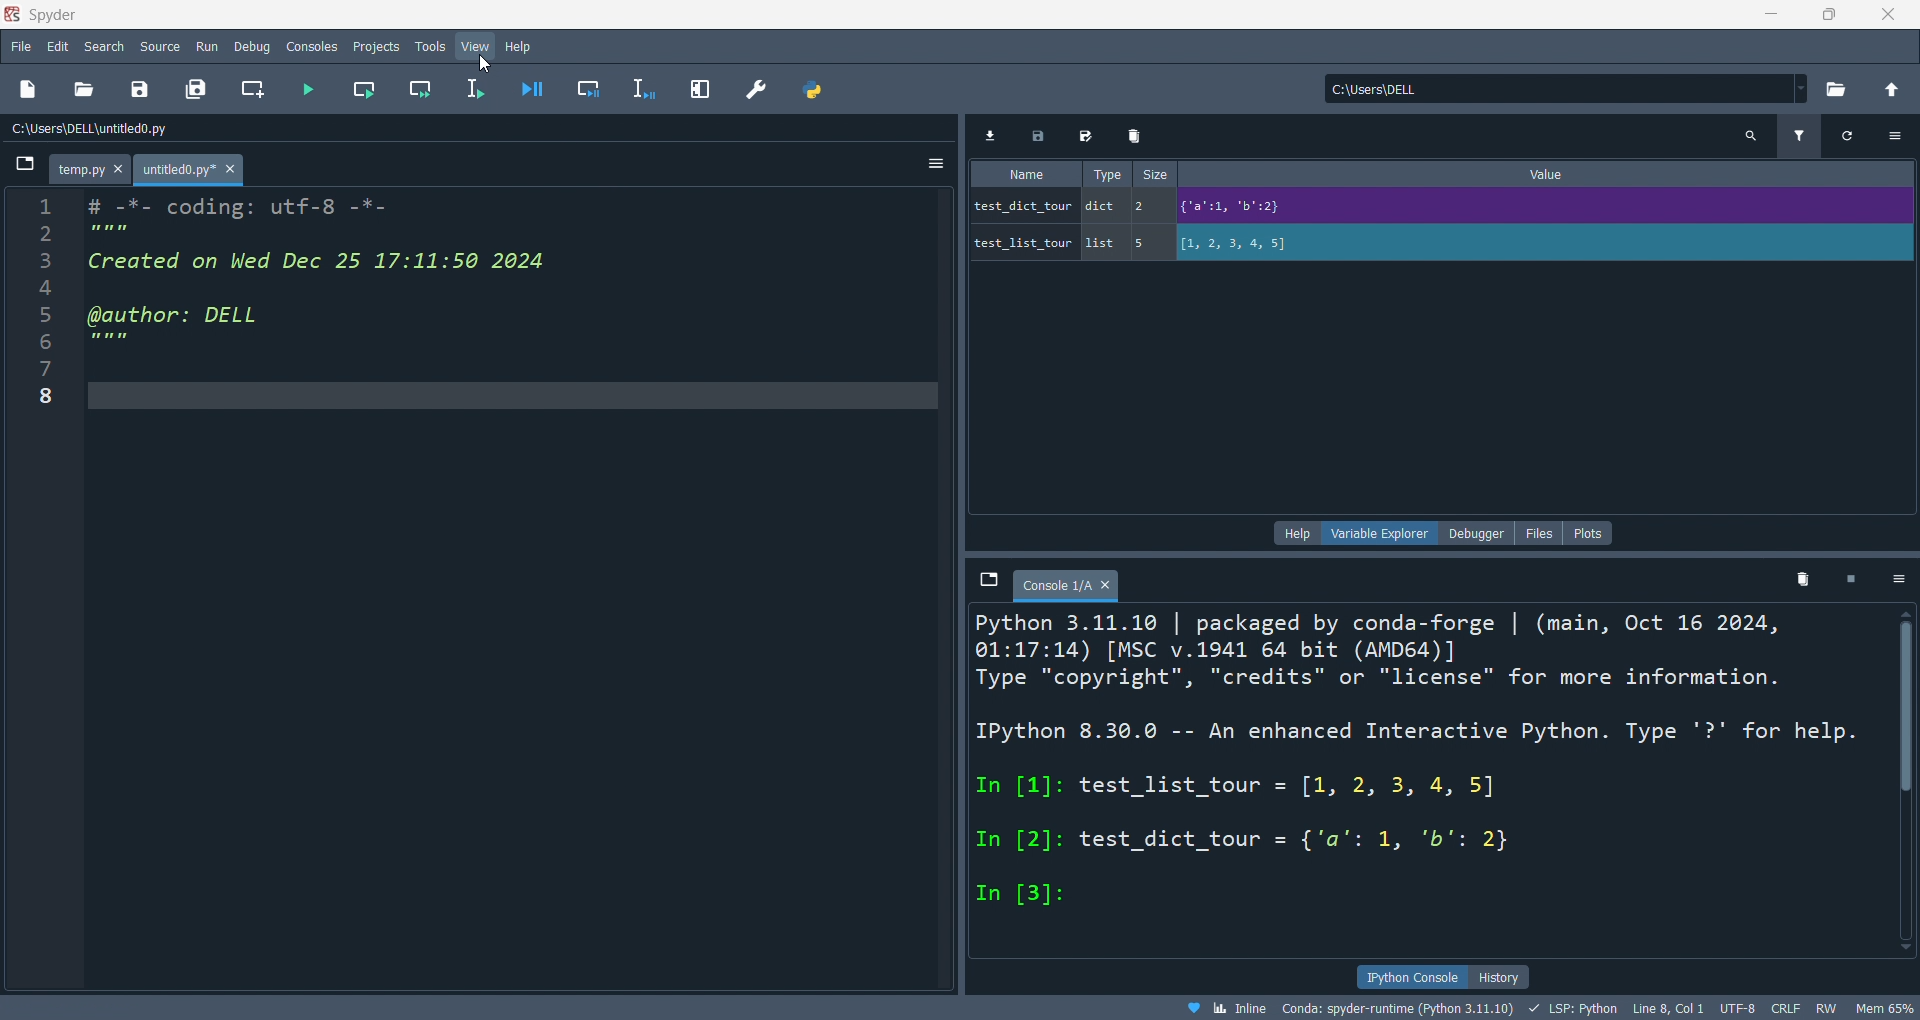  What do you see at coordinates (1895, 139) in the screenshot?
I see `options` at bounding box center [1895, 139].